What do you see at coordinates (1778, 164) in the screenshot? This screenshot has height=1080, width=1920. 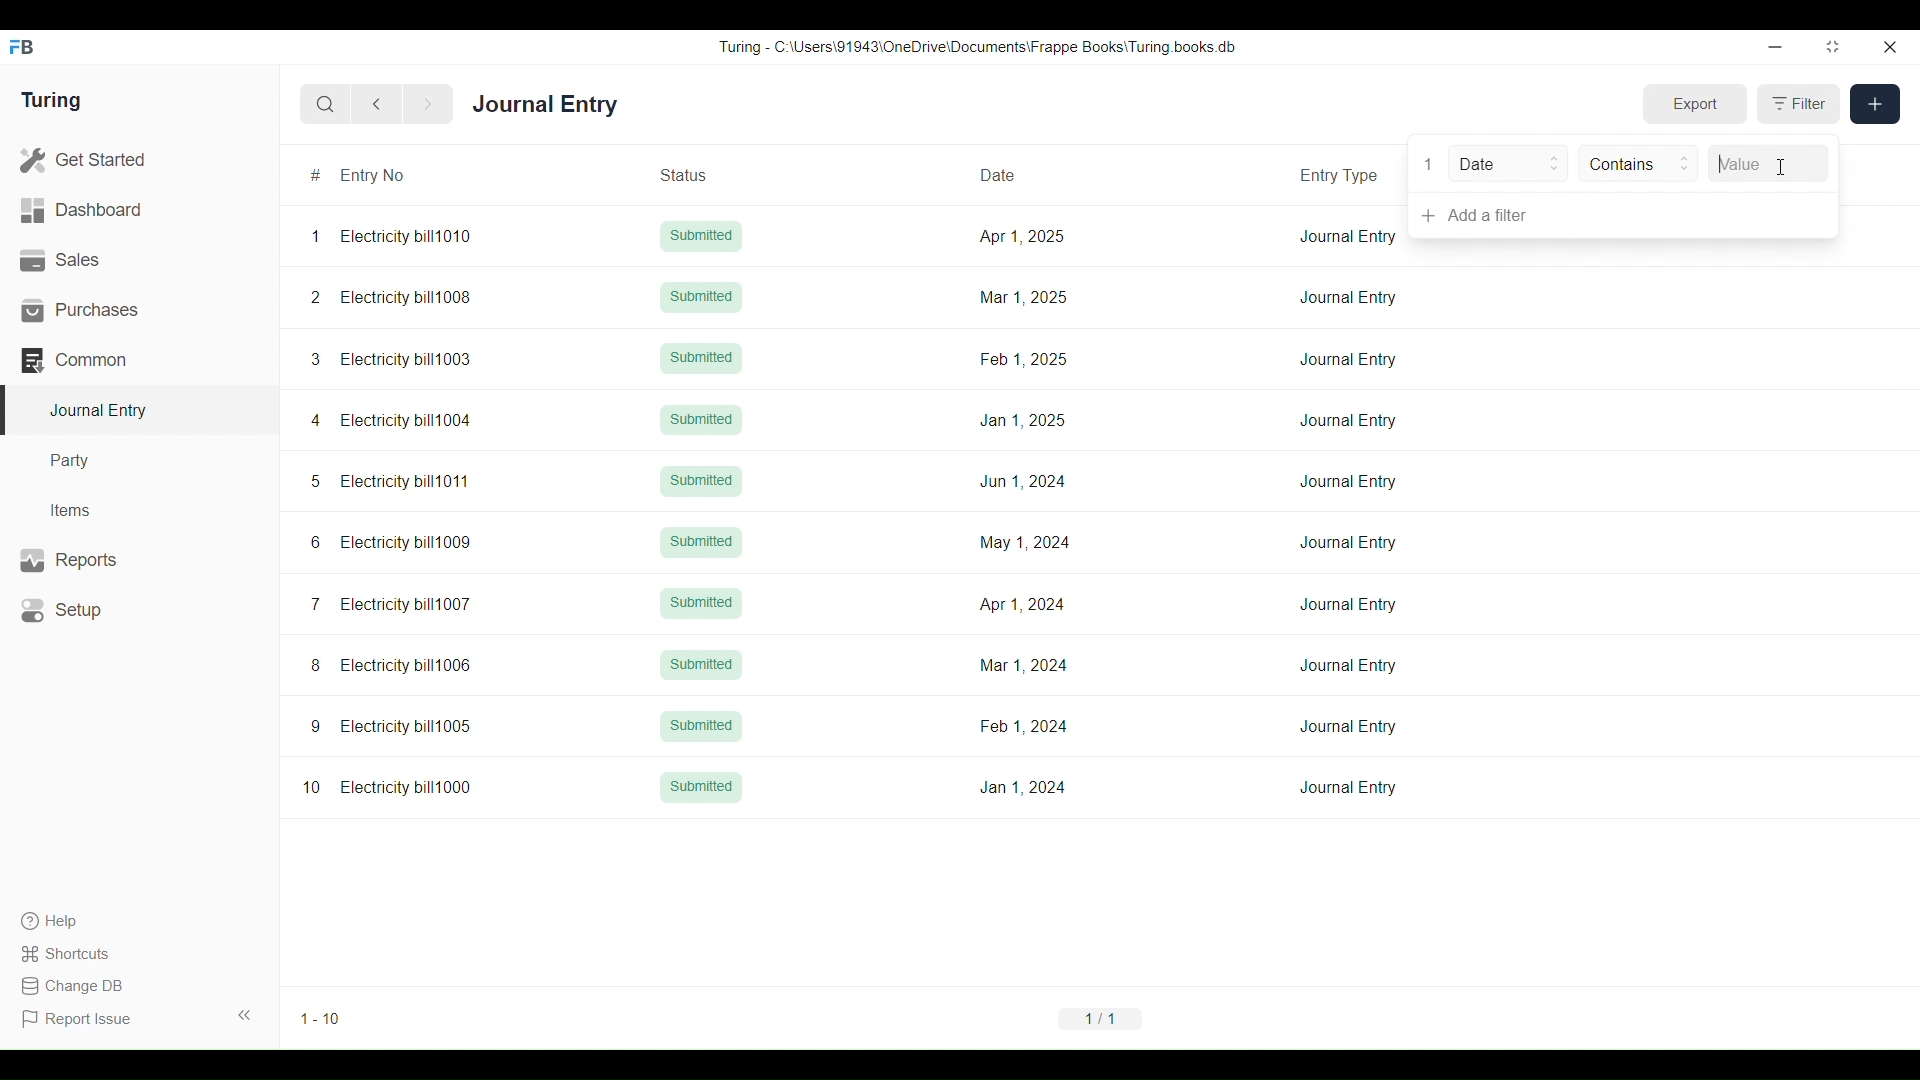 I see `Value` at bounding box center [1778, 164].